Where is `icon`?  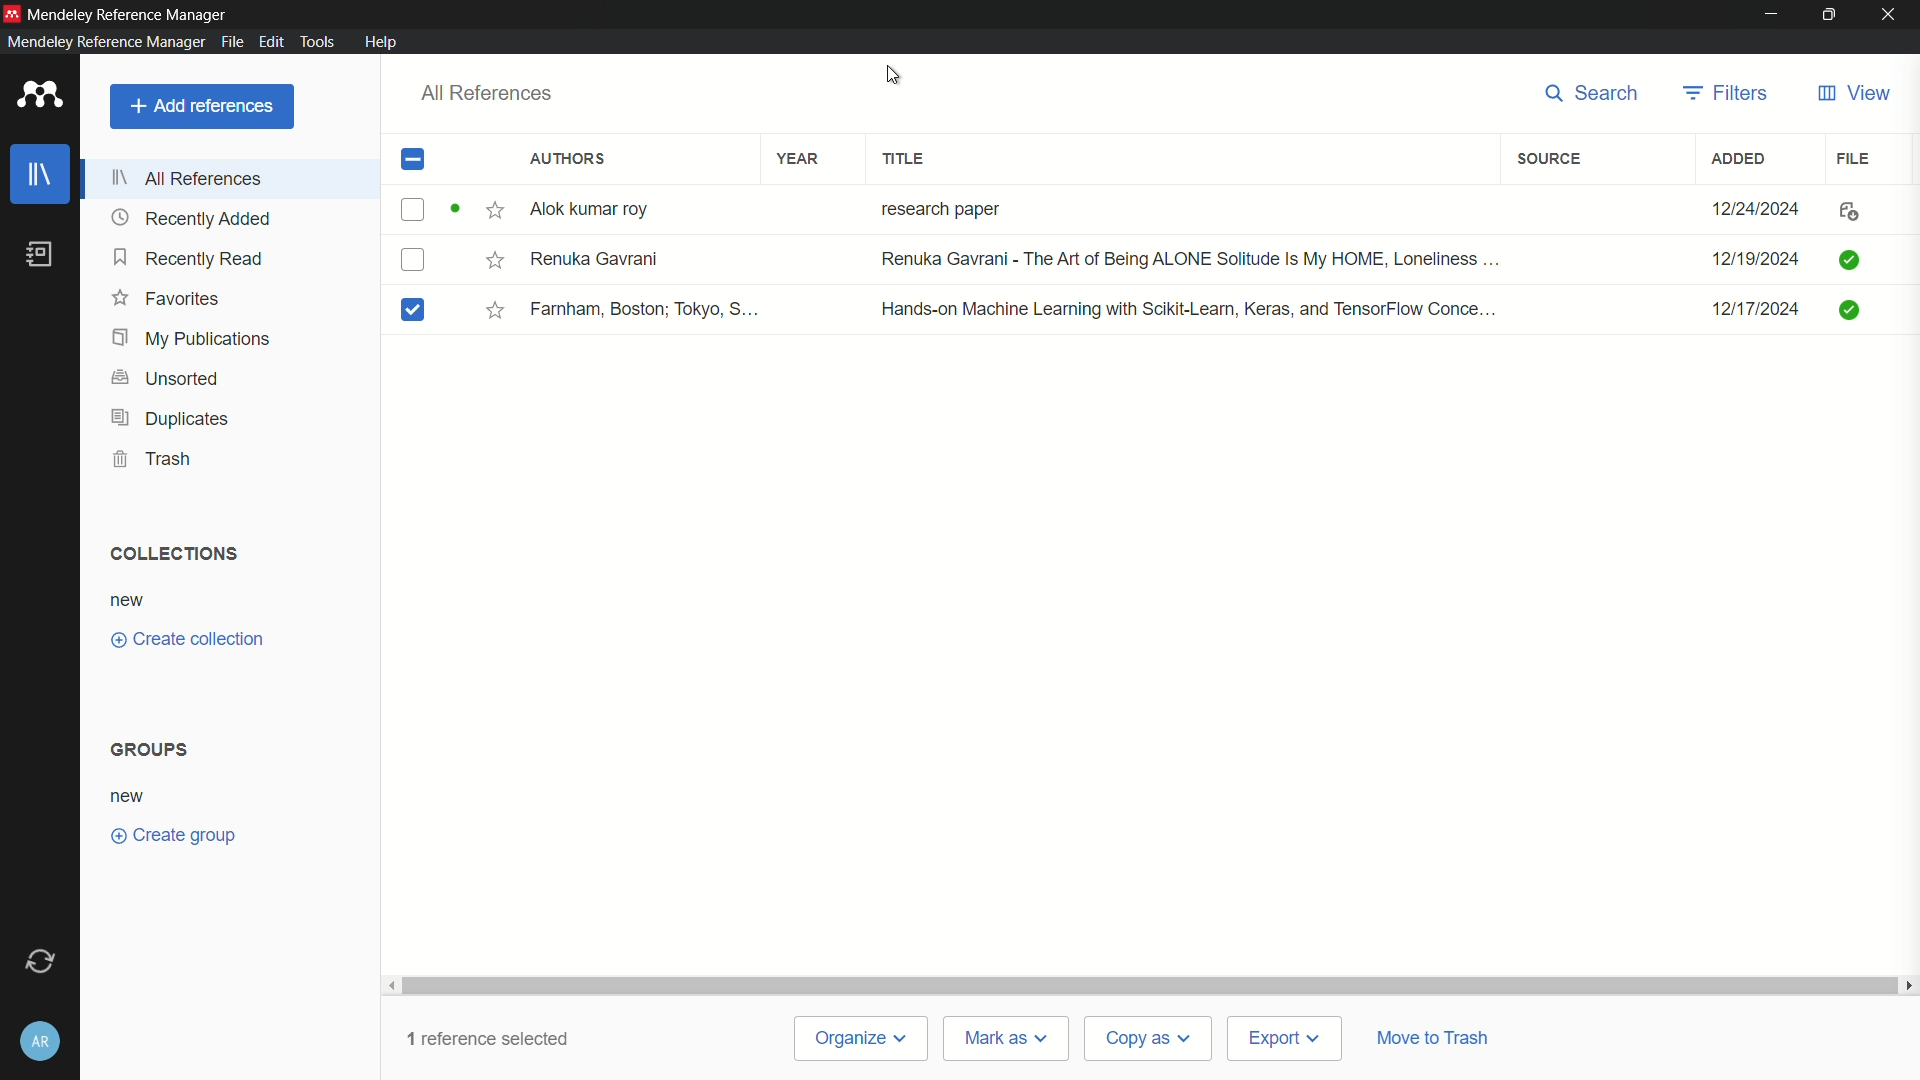 icon is located at coordinates (1848, 211).